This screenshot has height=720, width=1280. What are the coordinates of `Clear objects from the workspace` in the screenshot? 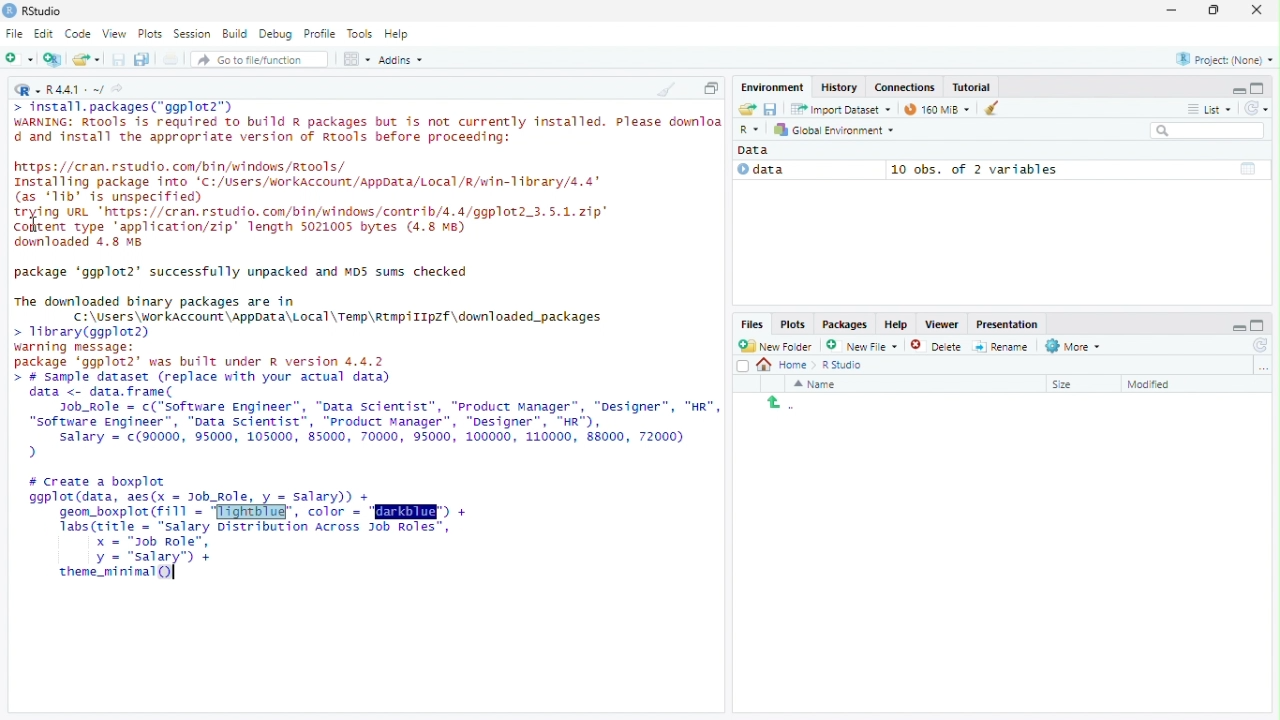 It's located at (985, 108).